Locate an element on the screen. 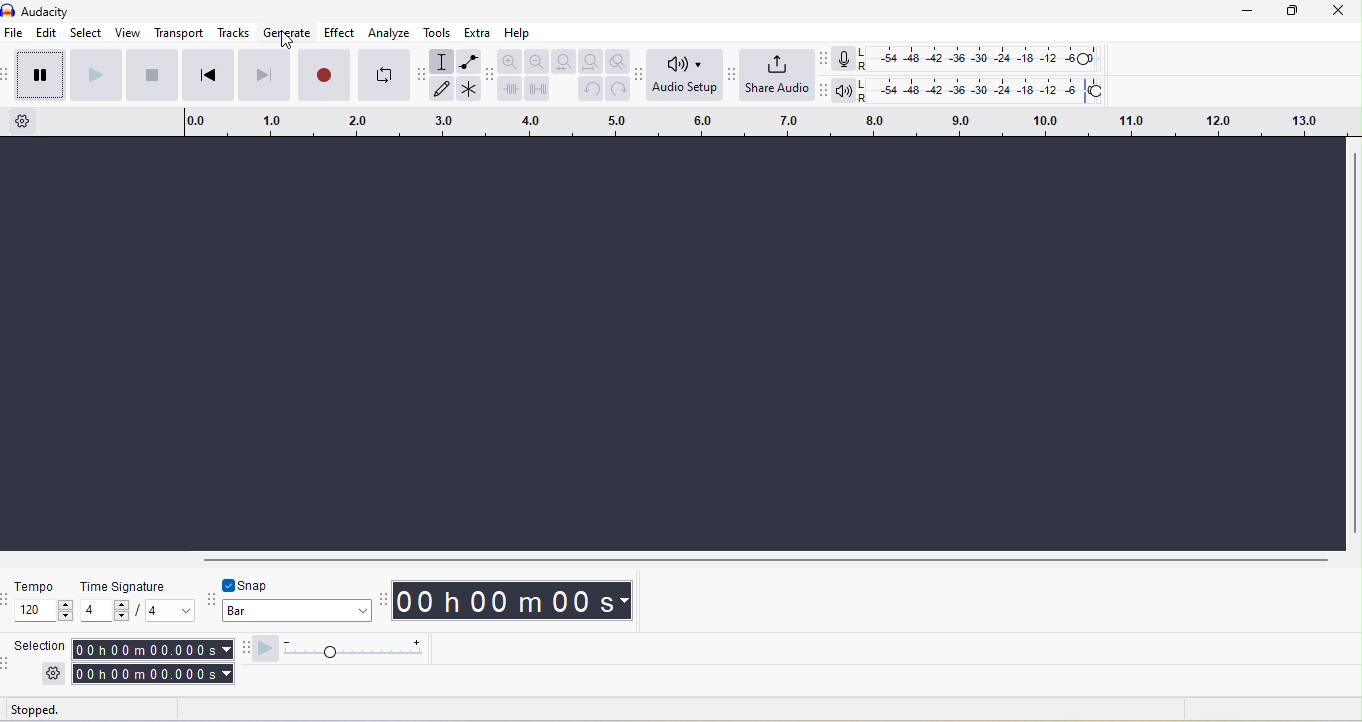 The image size is (1362, 722). audacity recording meter toolbar is located at coordinates (827, 58).